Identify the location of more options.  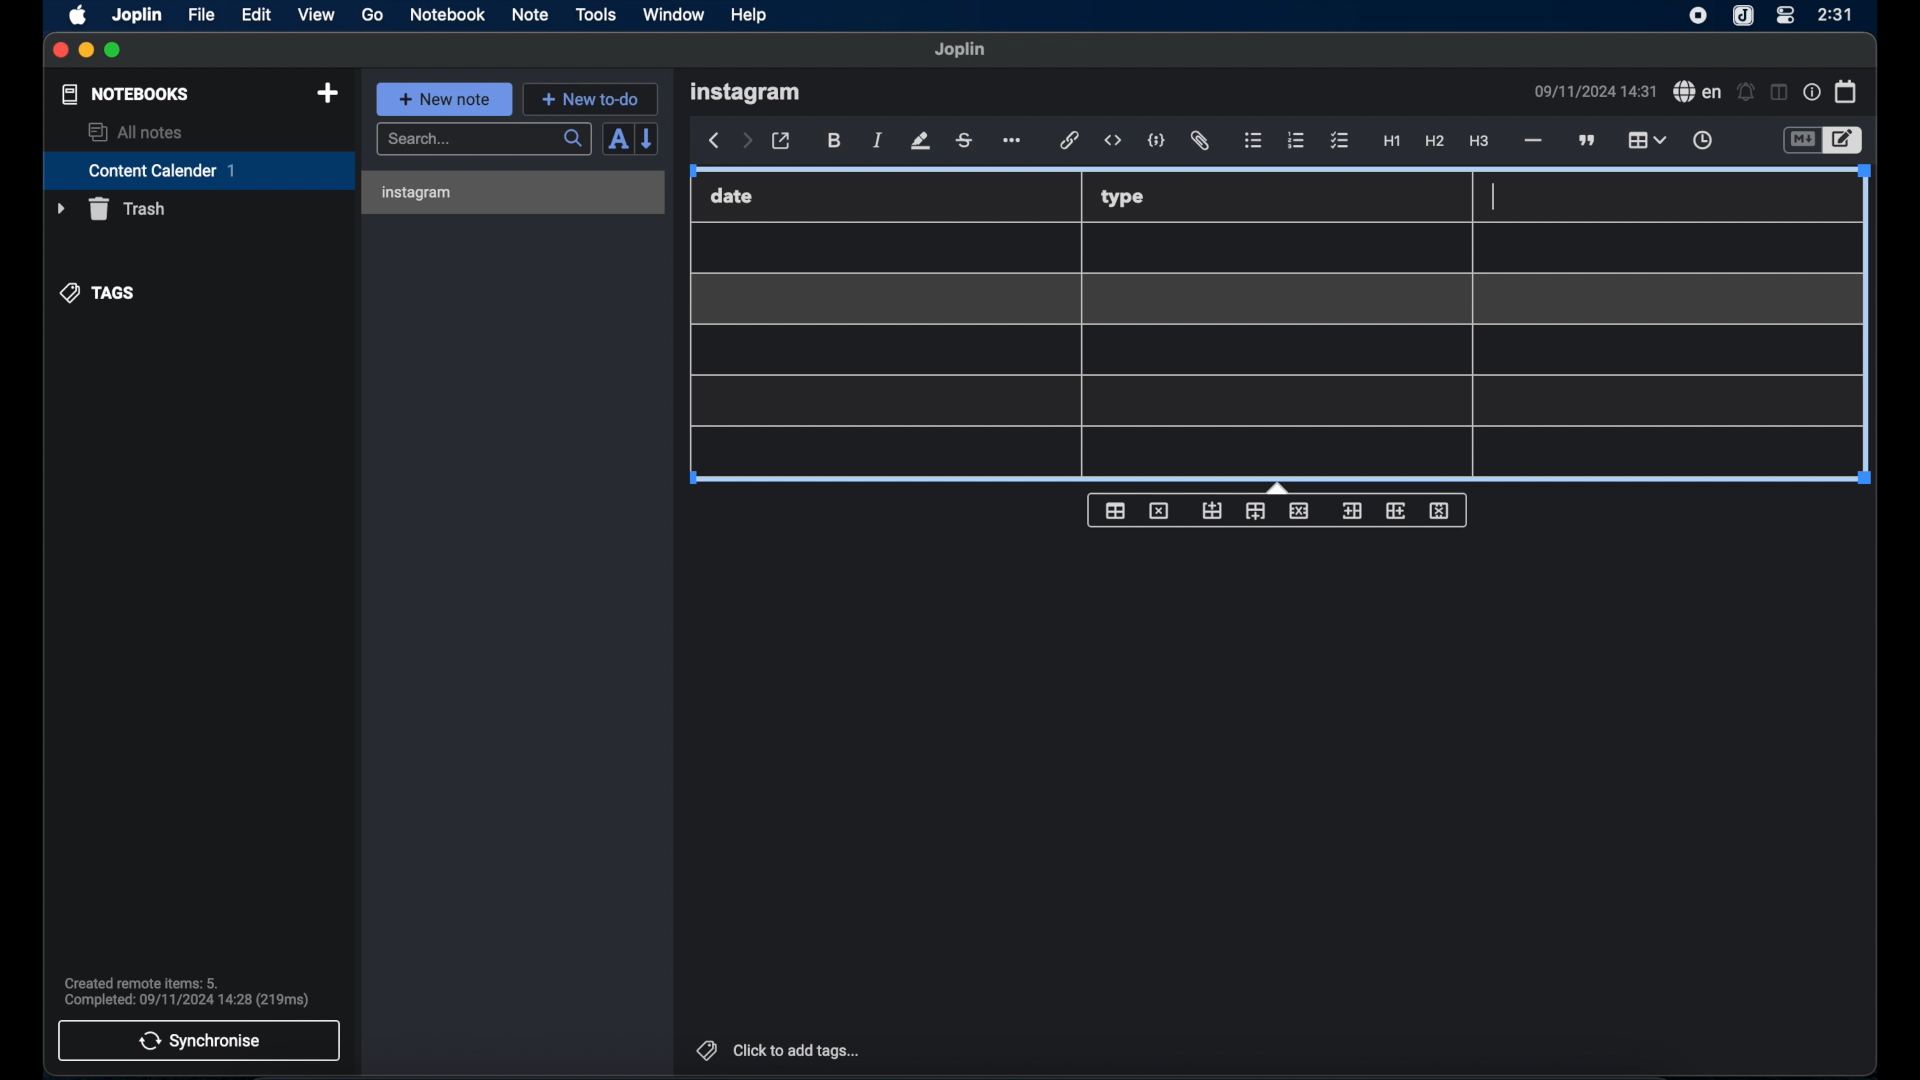
(1010, 140).